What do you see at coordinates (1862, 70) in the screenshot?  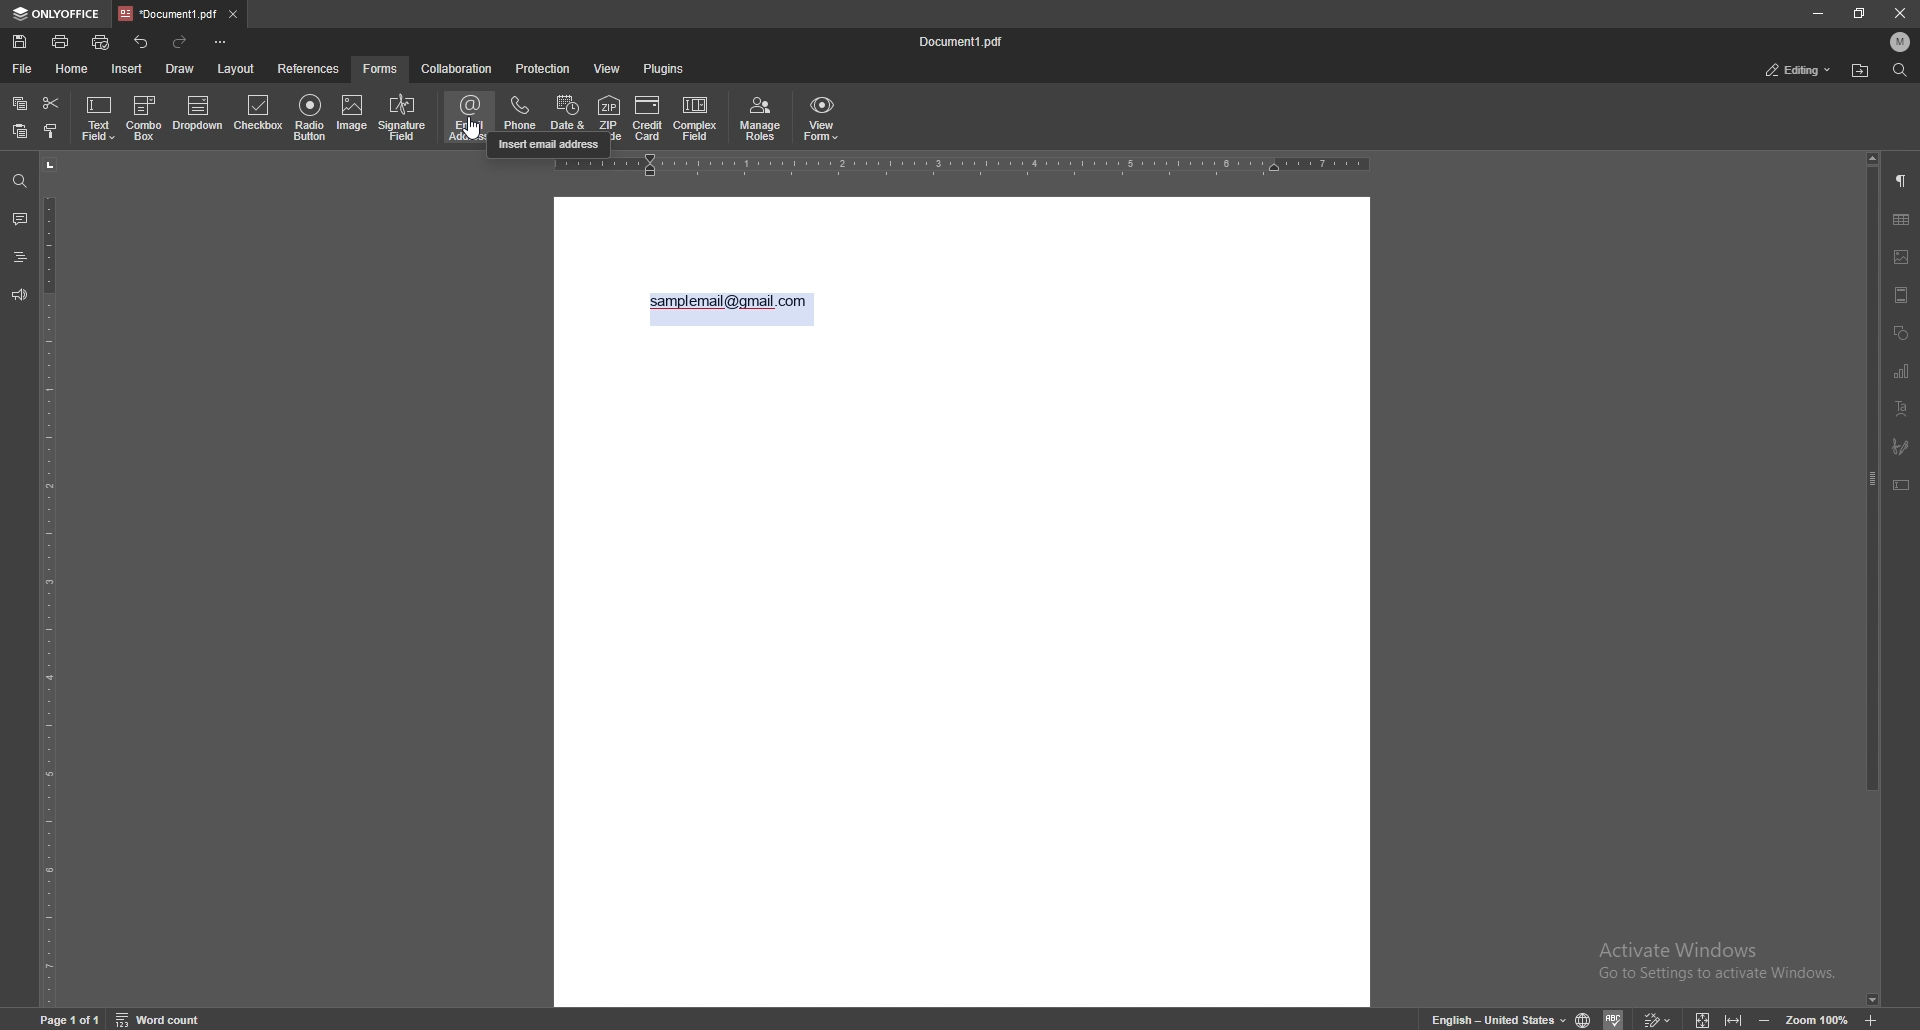 I see `find location` at bounding box center [1862, 70].